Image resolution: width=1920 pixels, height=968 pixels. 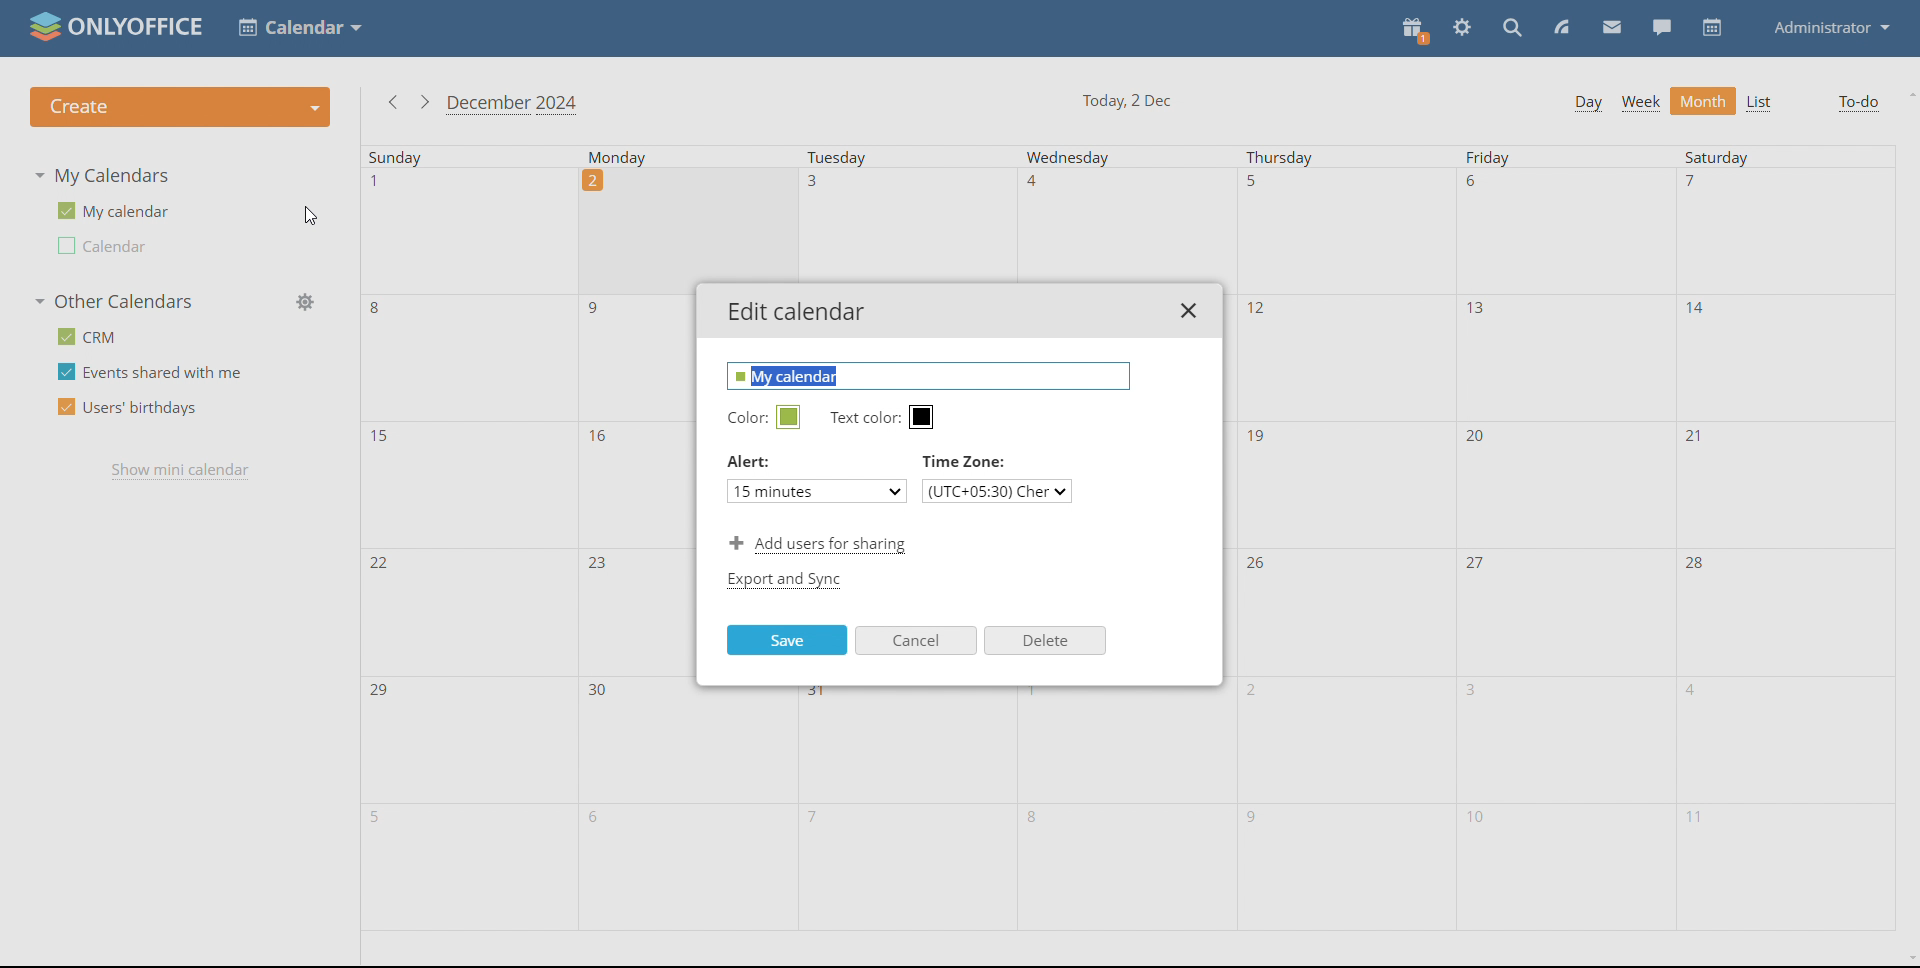 I want to click on feed, so click(x=1563, y=30).